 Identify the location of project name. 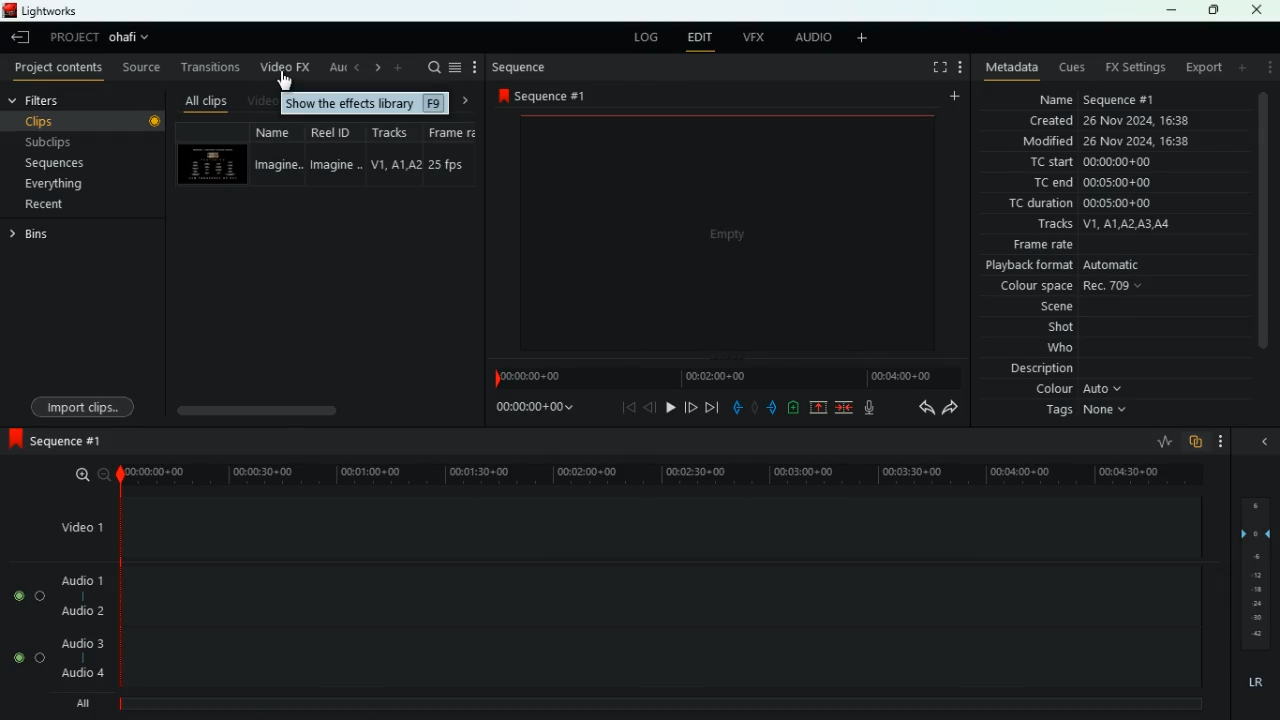
(132, 37).